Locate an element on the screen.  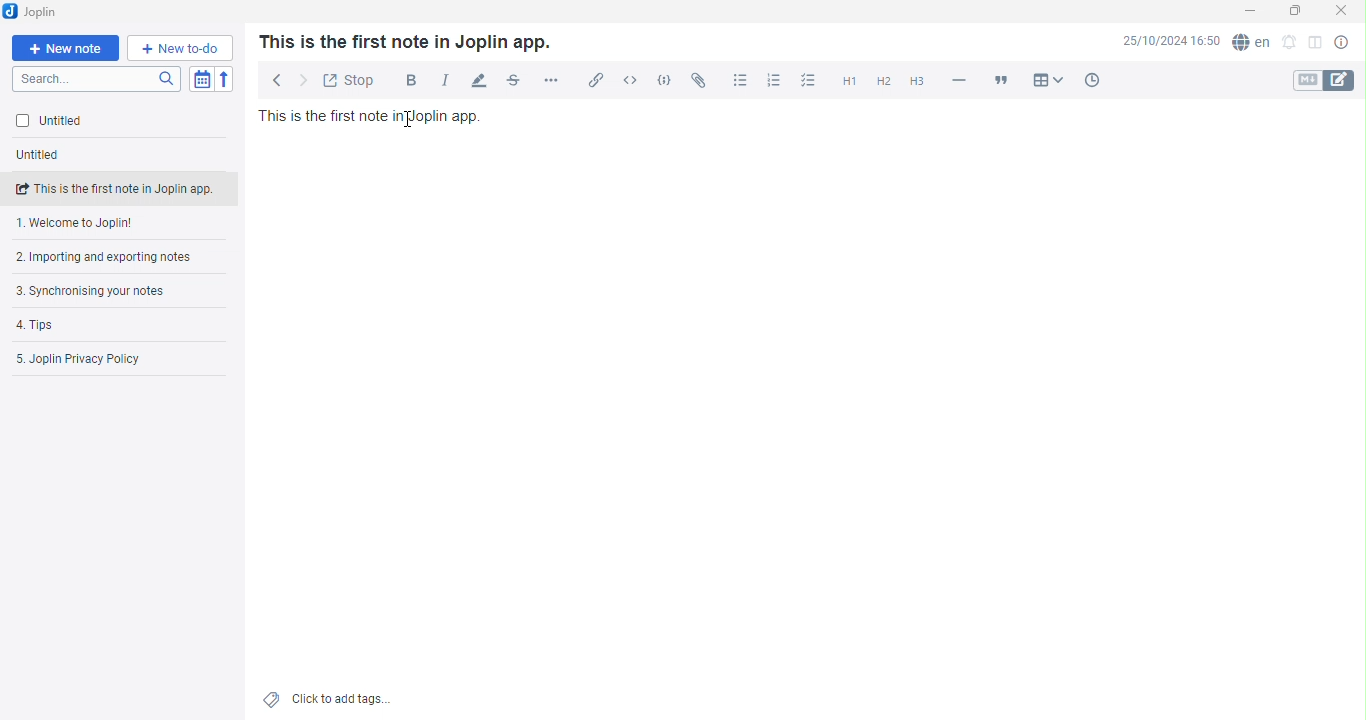
Checkbox list is located at coordinates (809, 82).